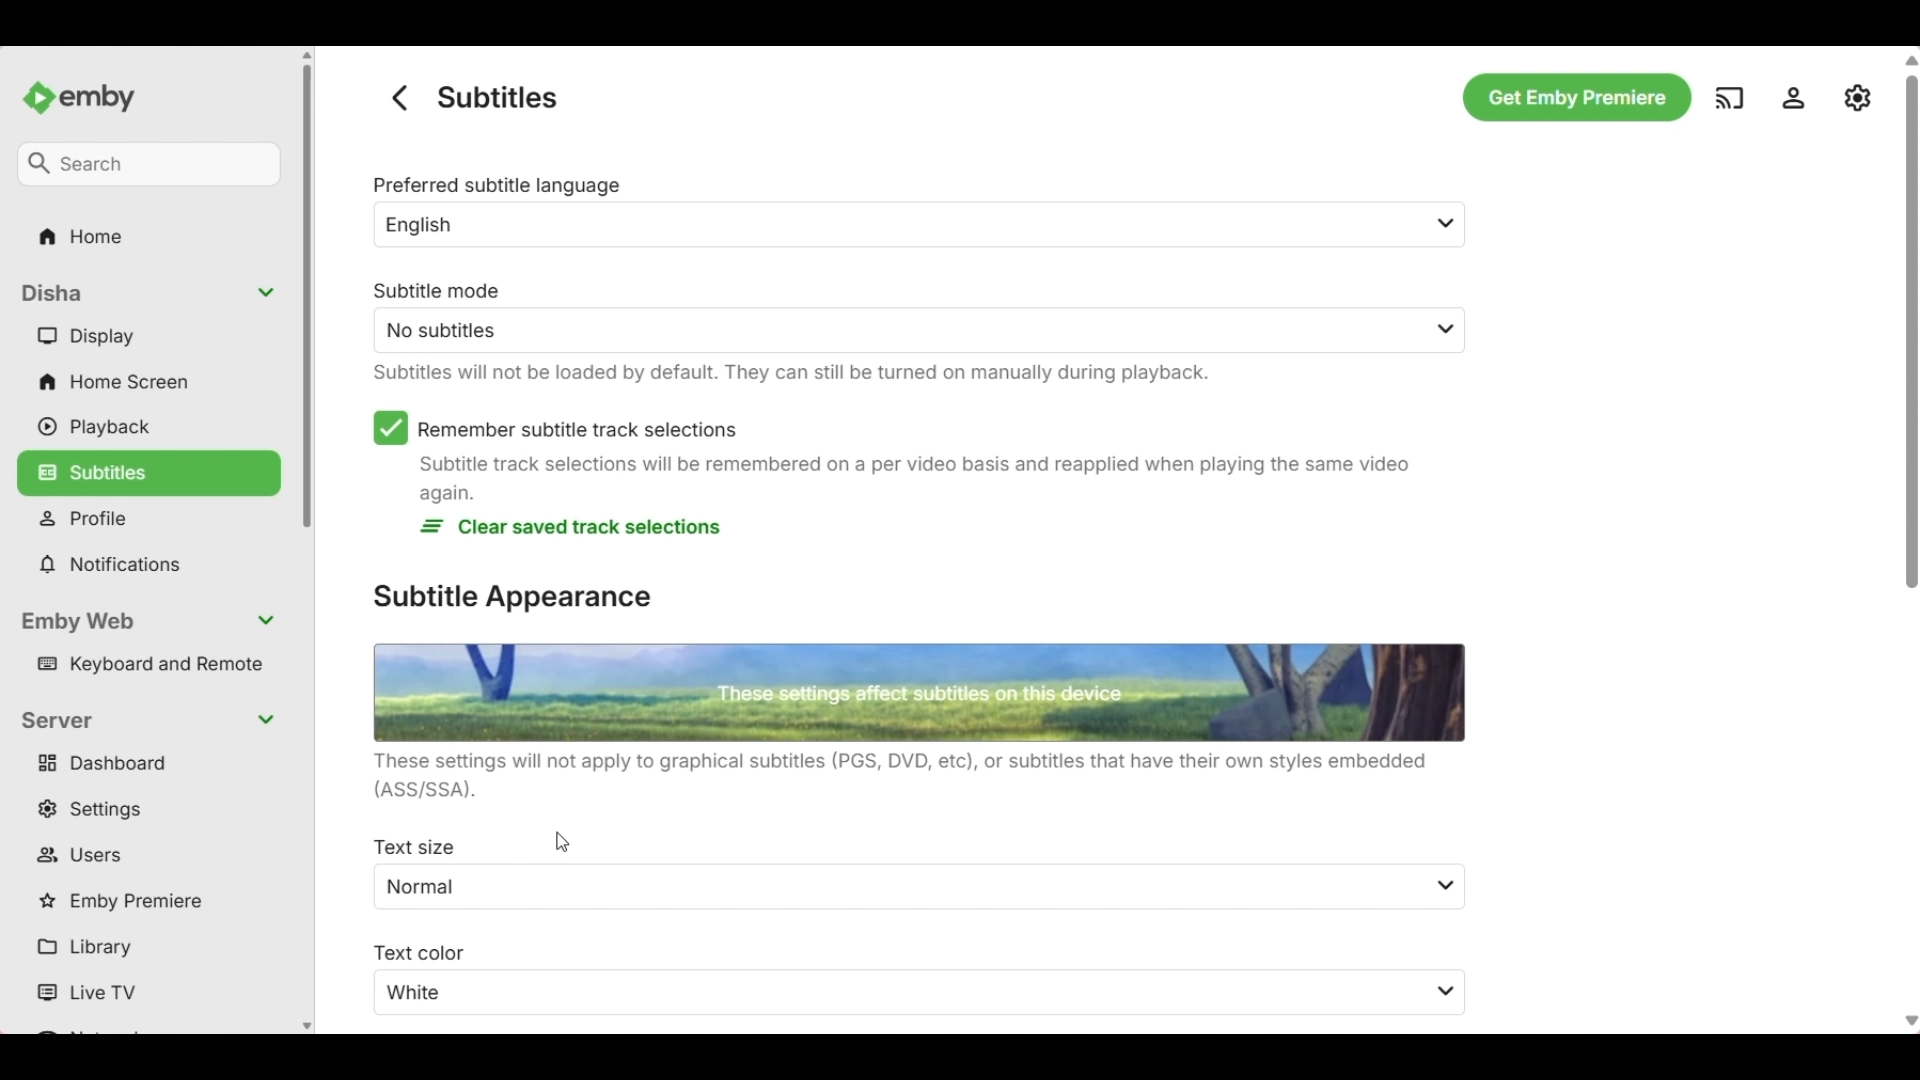  Describe the element at coordinates (894, 211) in the screenshot. I see `Set preffered language` at that location.